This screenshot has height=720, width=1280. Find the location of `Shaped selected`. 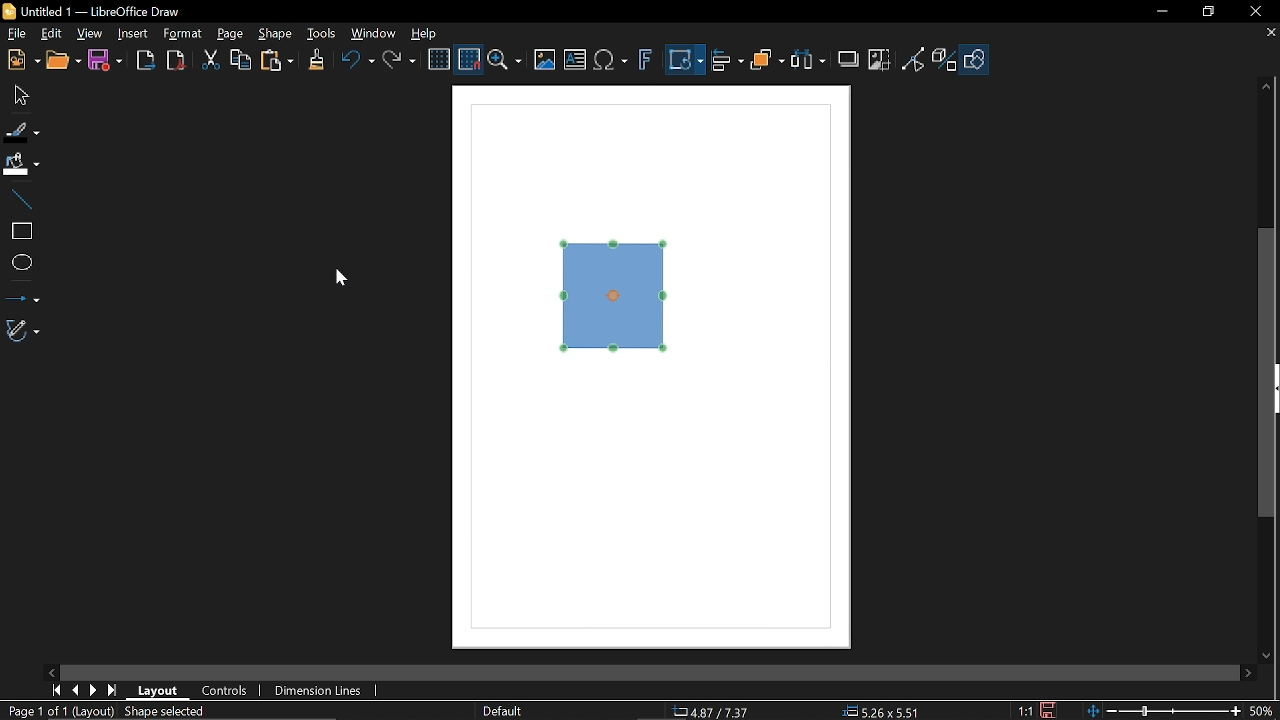

Shaped selected is located at coordinates (169, 711).